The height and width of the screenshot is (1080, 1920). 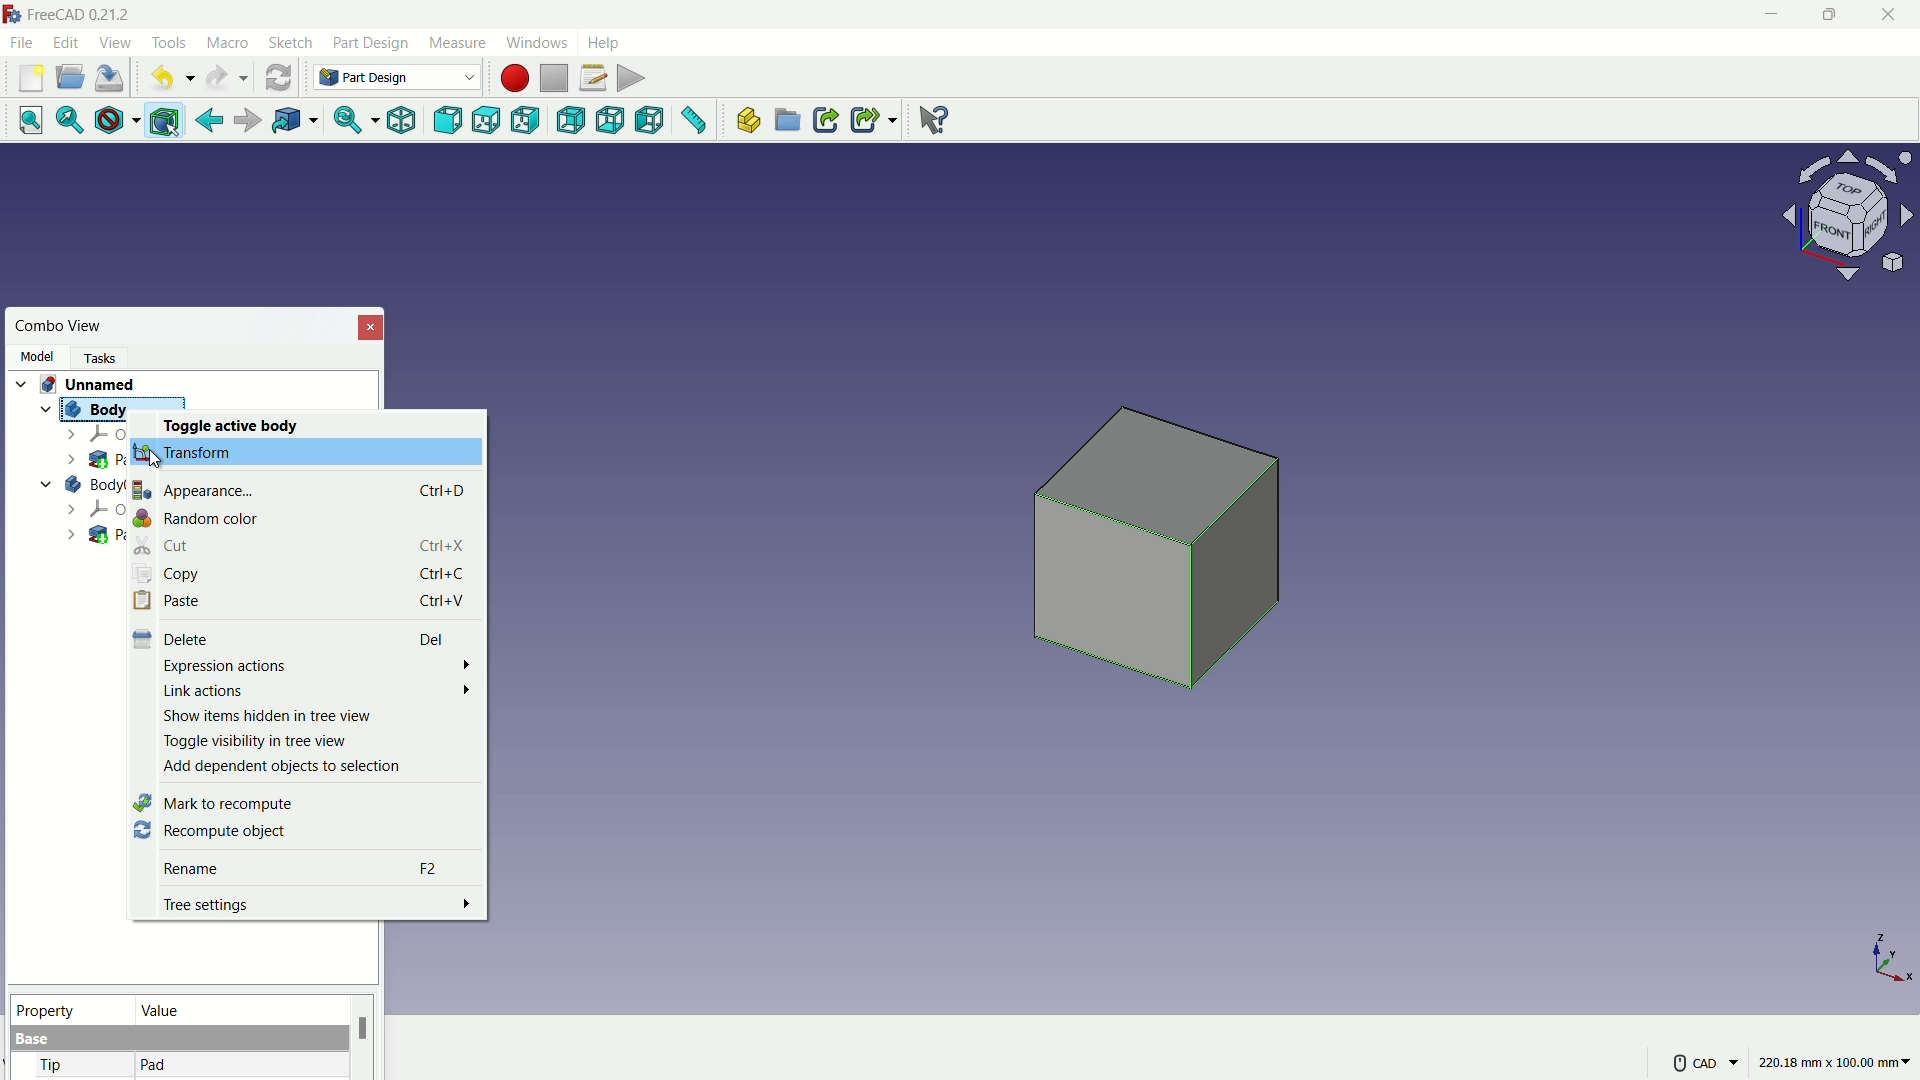 I want to click on macro, so click(x=229, y=44).